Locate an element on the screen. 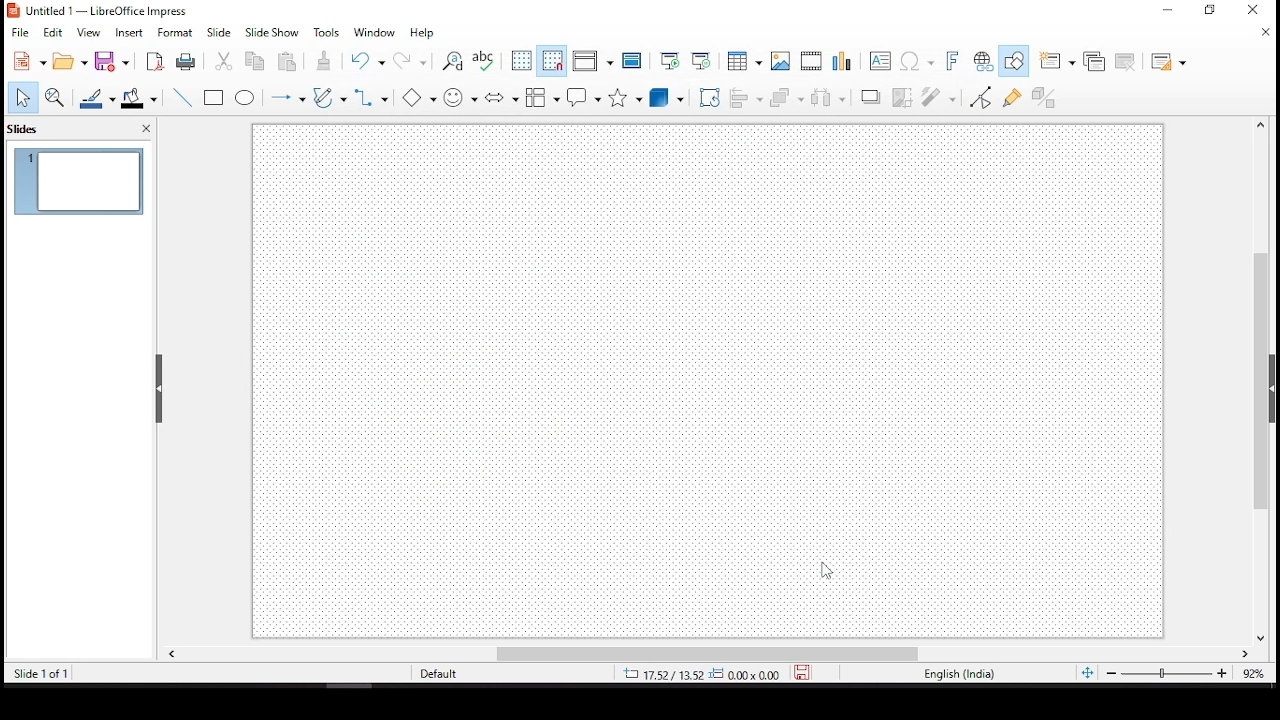 The image size is (1280, 720). master slide is located at coordinates (635, 60).